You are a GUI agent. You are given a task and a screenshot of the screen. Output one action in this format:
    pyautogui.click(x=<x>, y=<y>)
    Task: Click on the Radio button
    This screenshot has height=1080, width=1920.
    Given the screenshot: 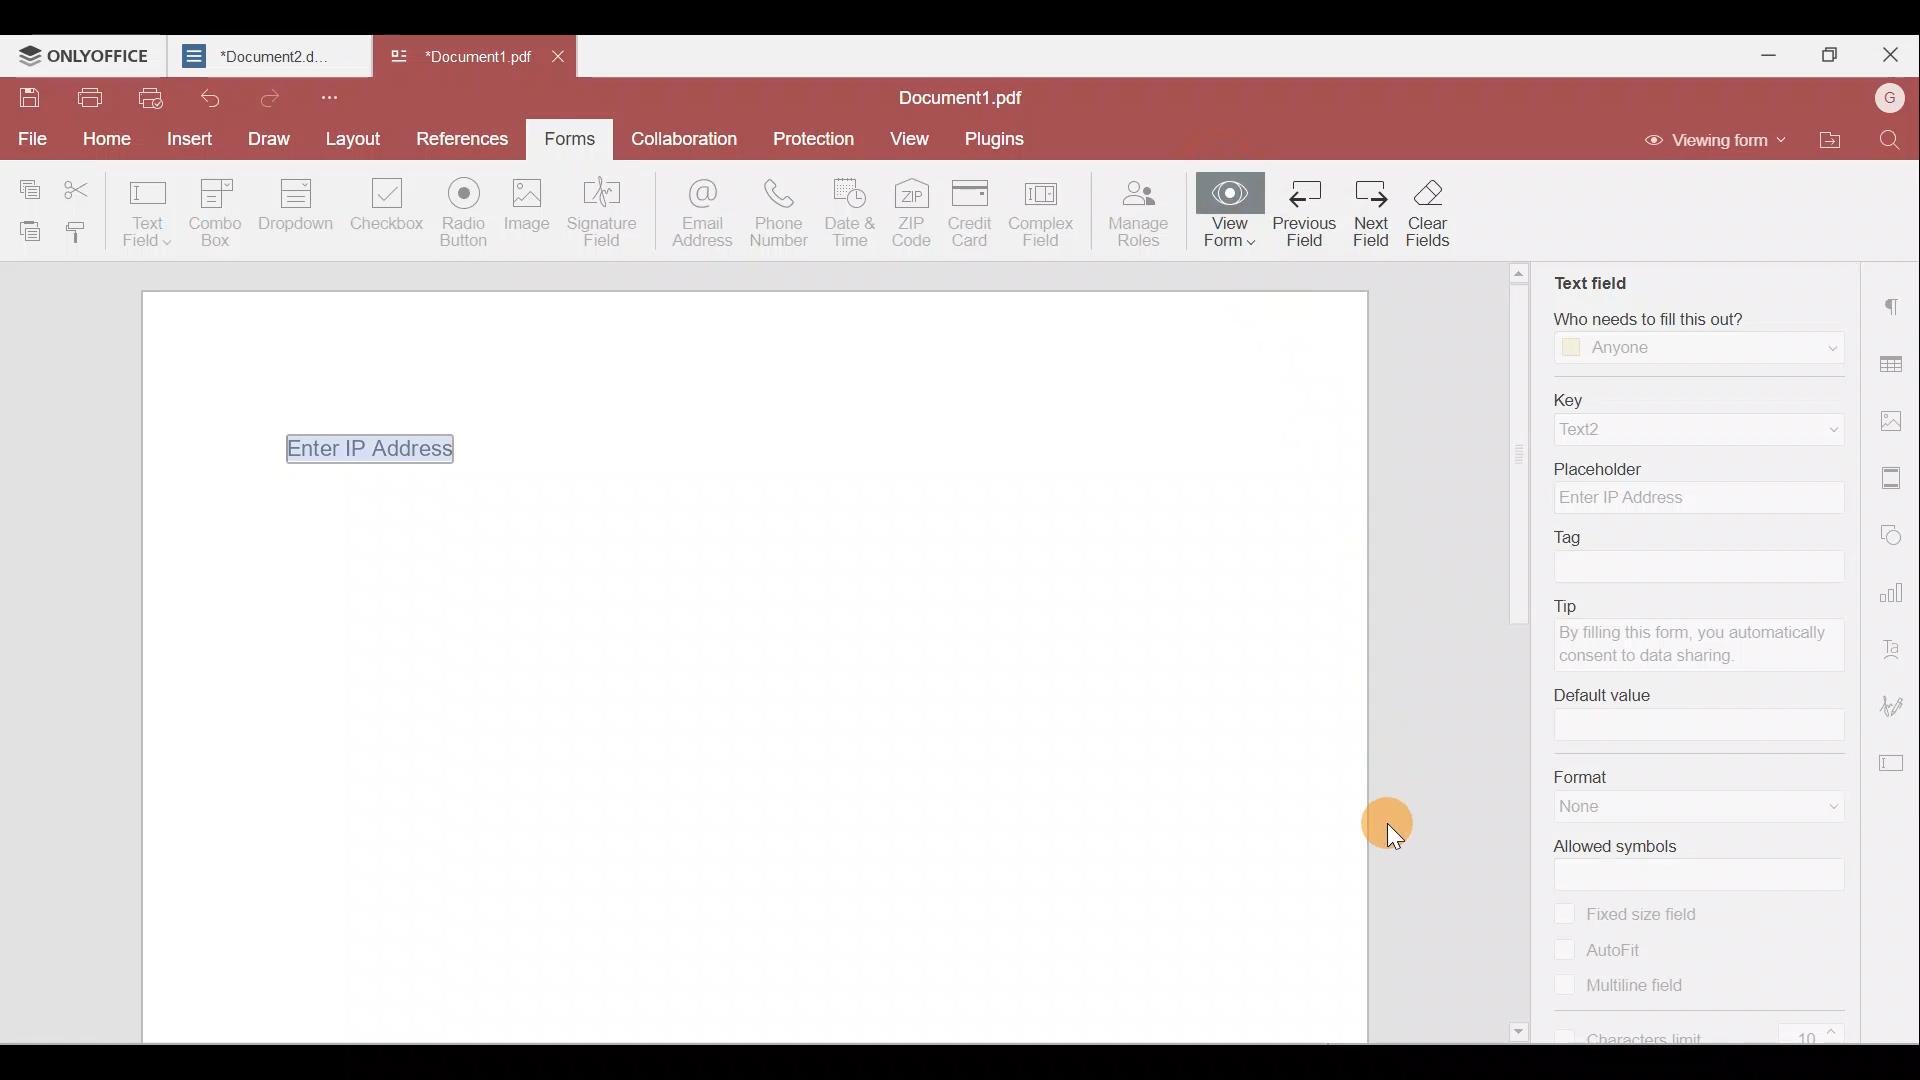 What is the action you would take?
    pyautogui.click(x=468, y=213)
    